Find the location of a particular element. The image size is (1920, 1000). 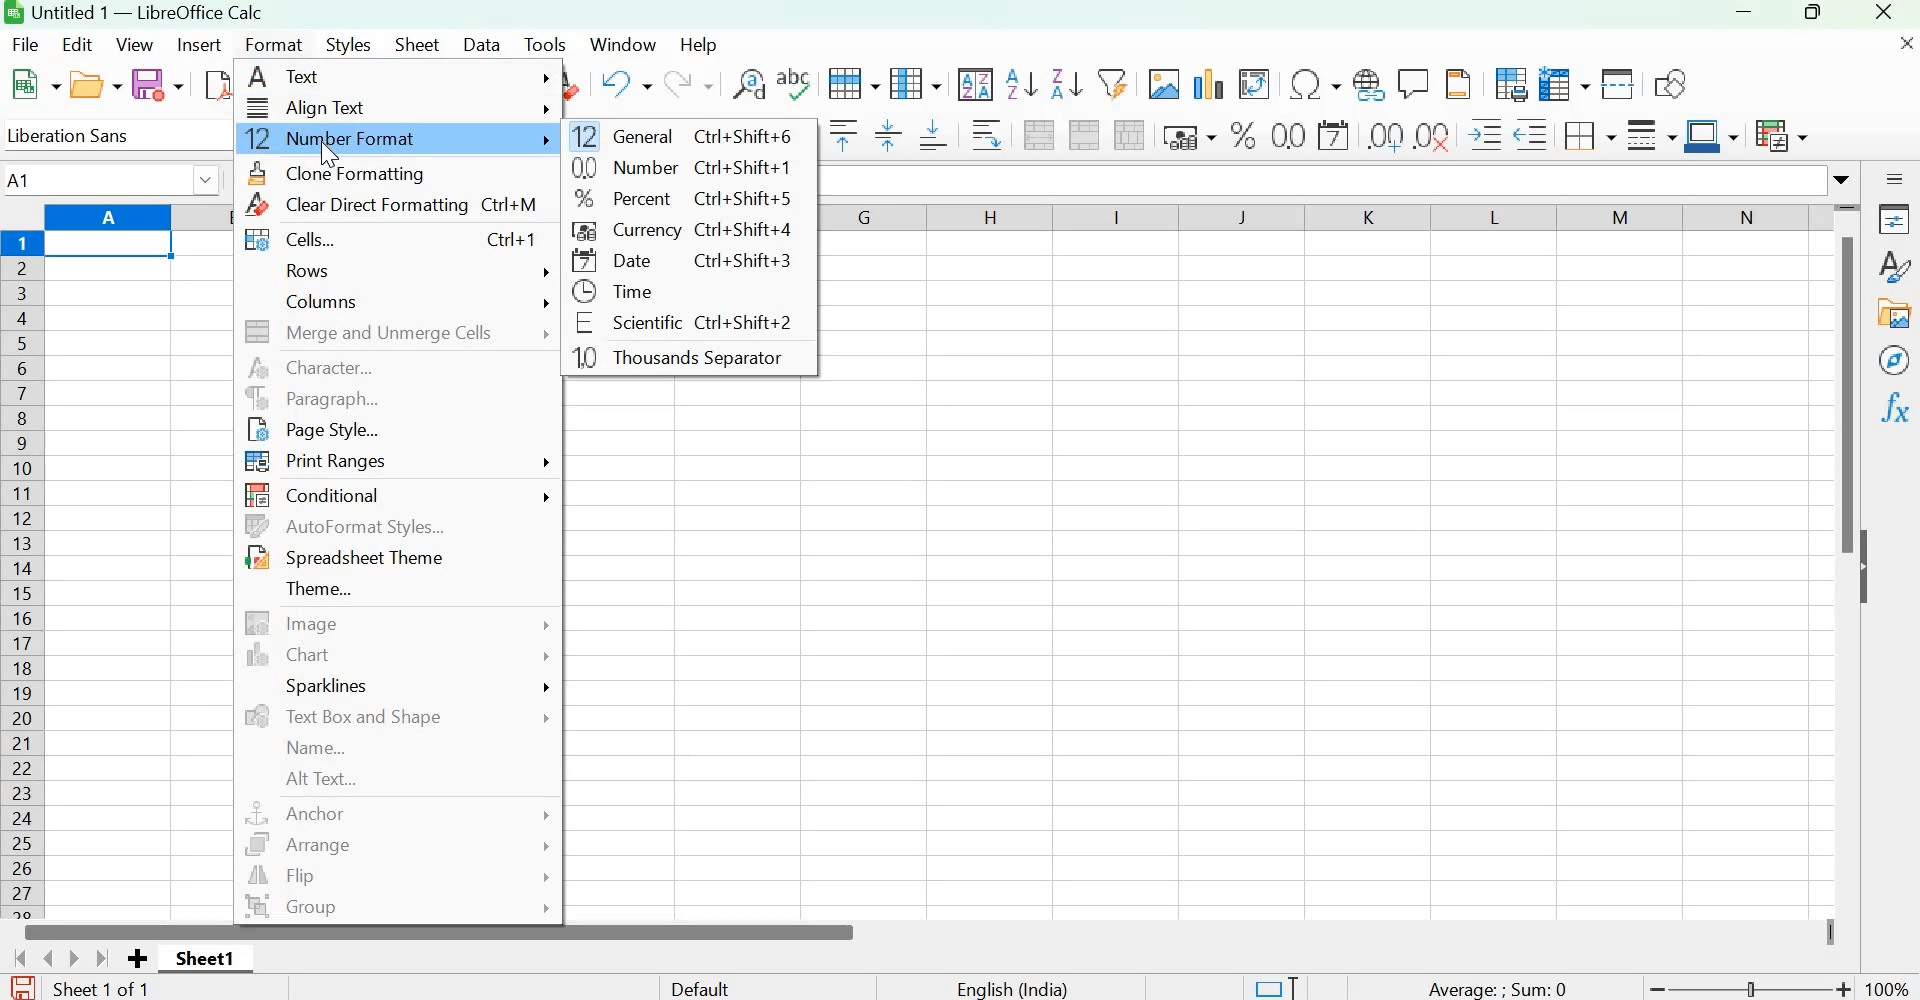

Scientific is located at coordinates (679, 325).